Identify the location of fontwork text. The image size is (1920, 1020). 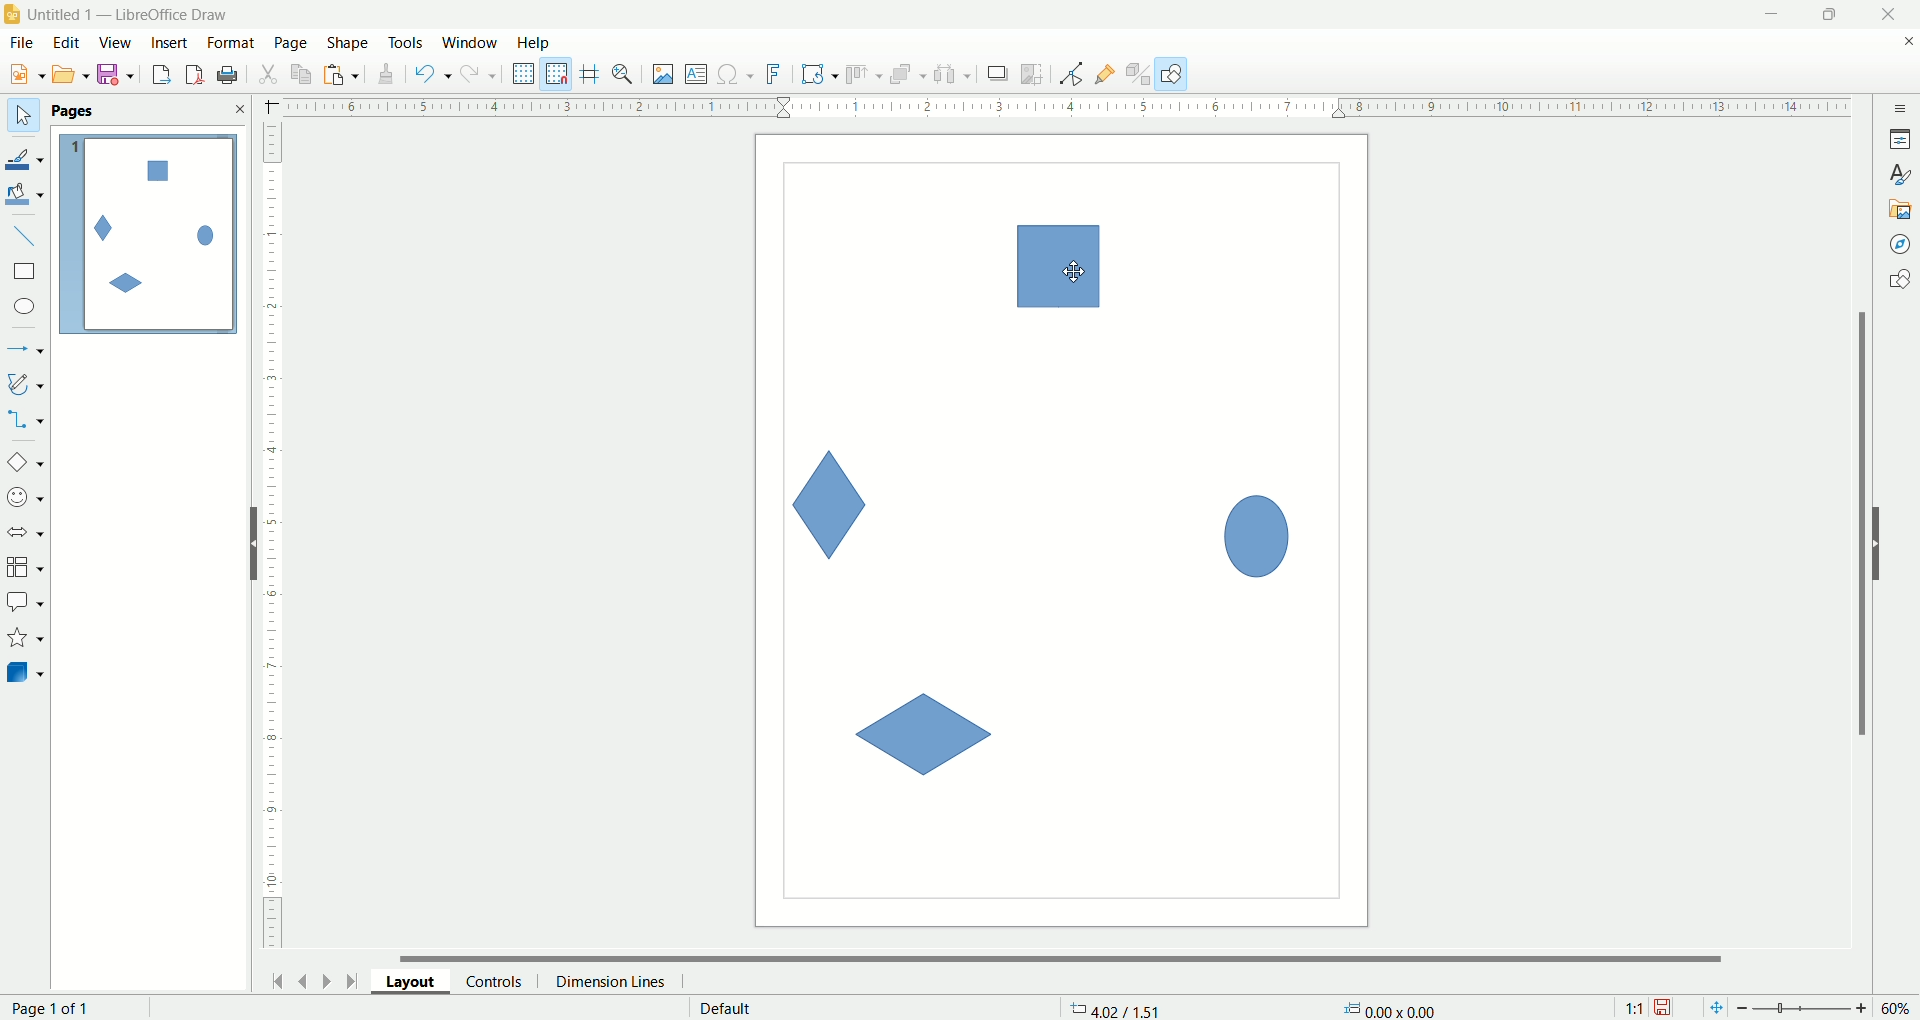
(777, 75).